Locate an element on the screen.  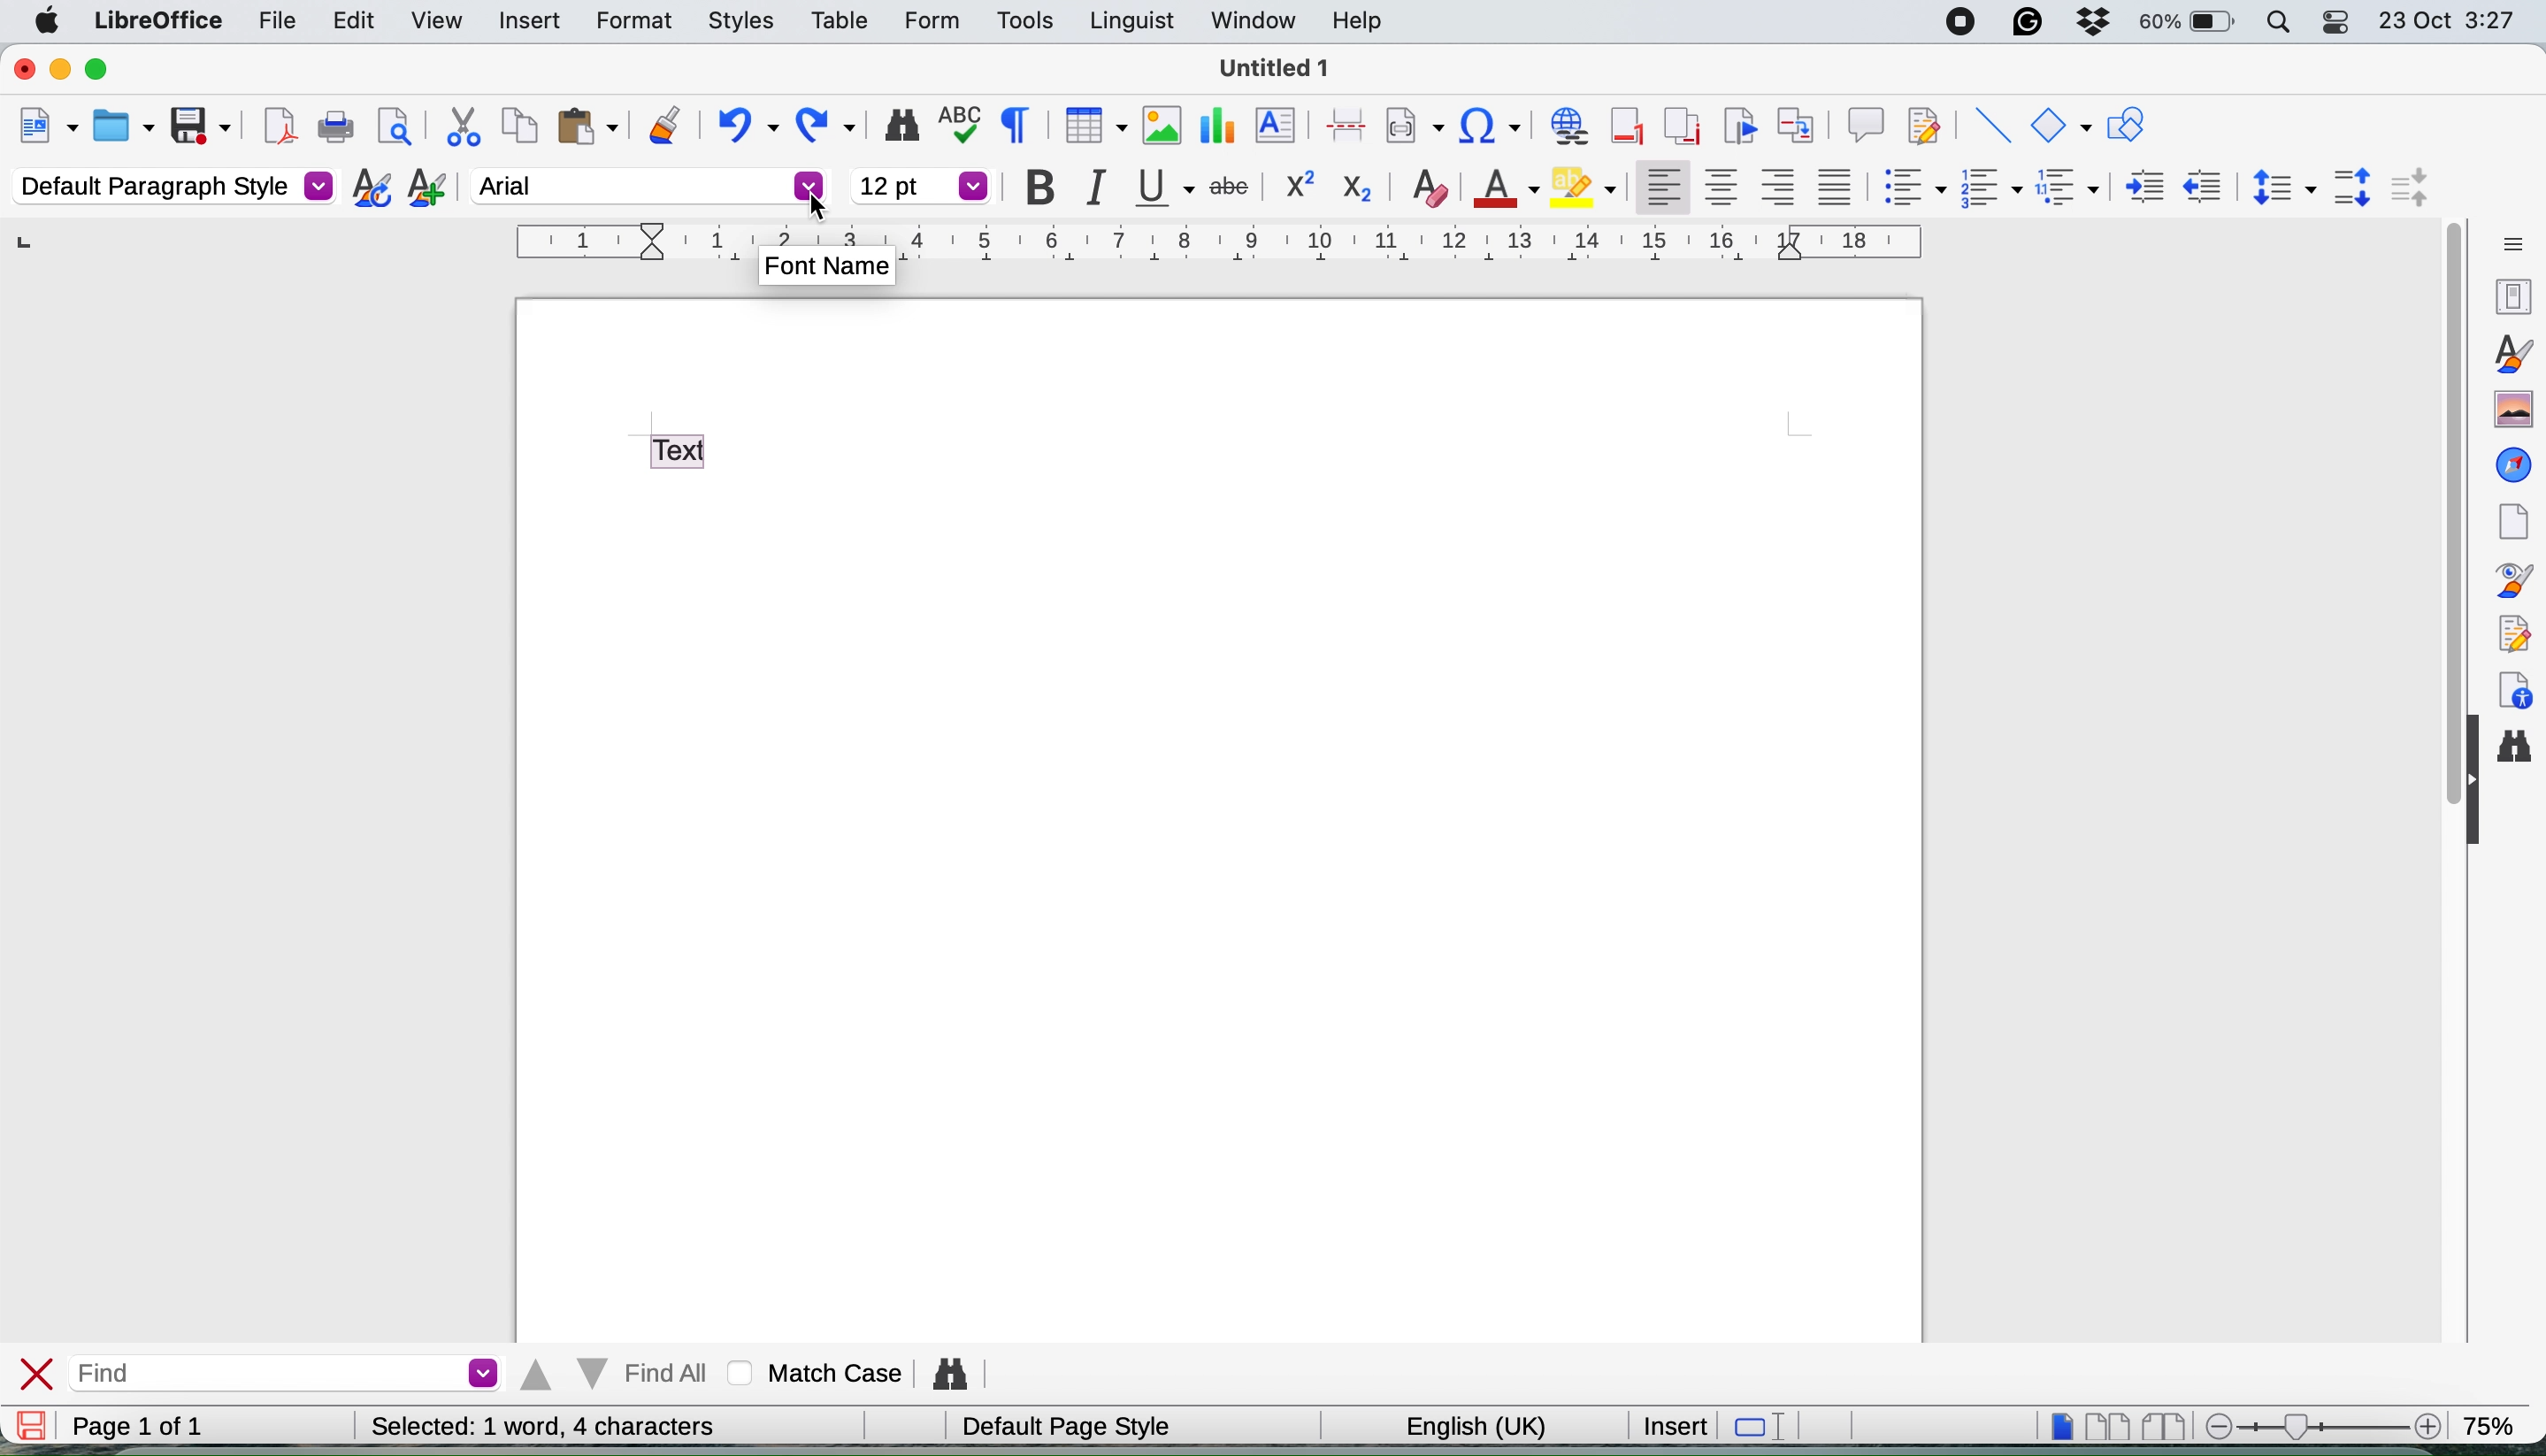
spotlight search is located at coordinates (2277, 24).